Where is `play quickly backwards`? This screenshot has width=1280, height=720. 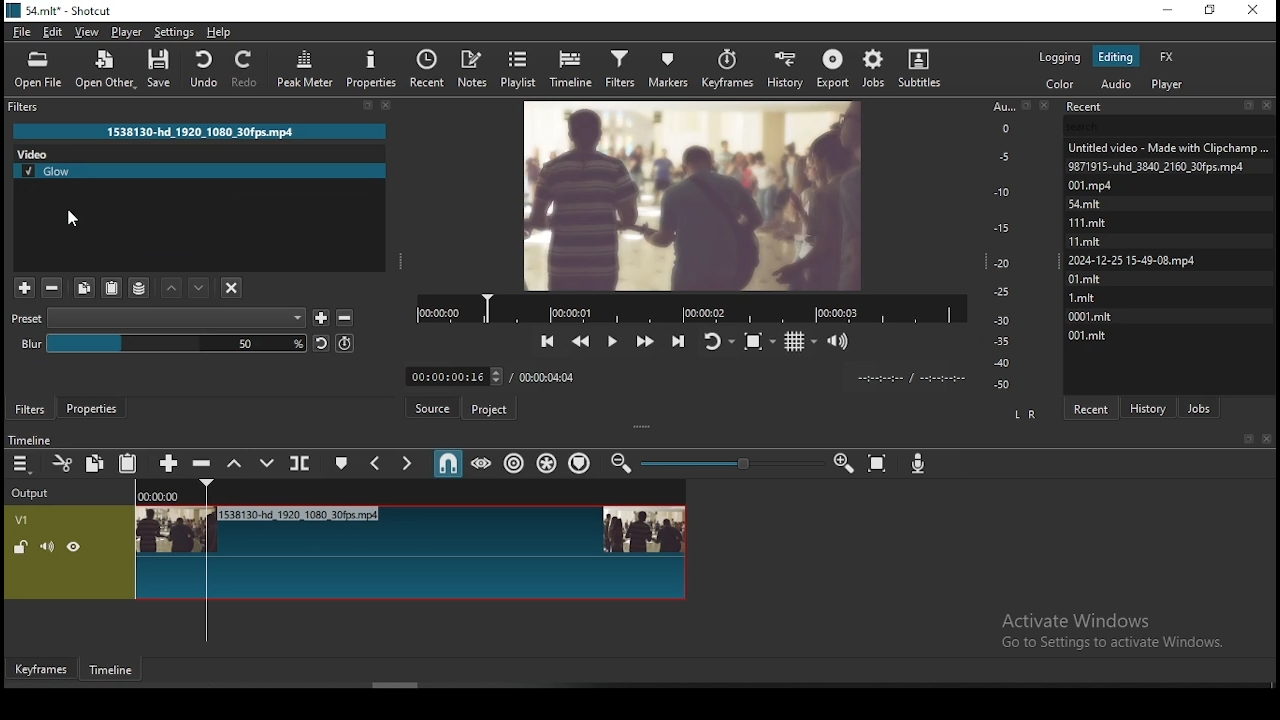
play quickly backwards is located at coordinates (581, 341).